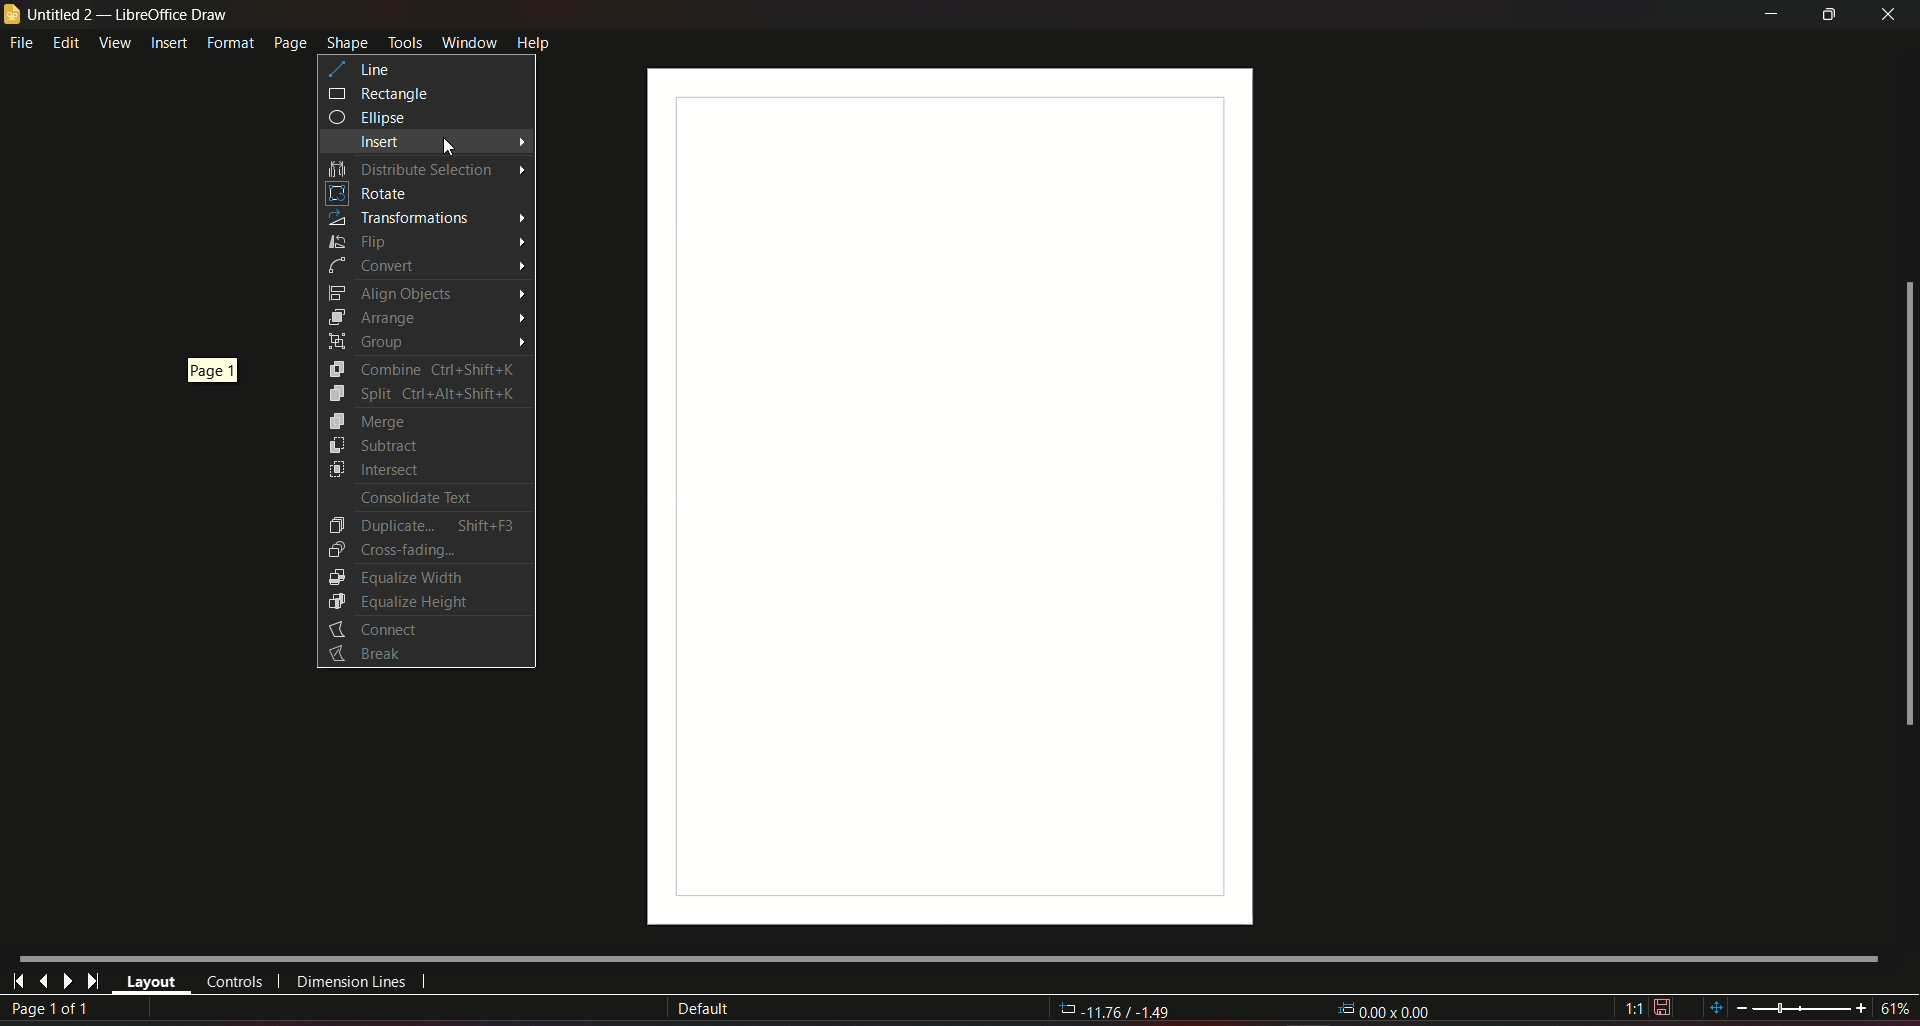 The height and width of the screenshot is (1026, 1920). What do you see at coordinates (422, 393) in the screenshot?
I see `Split` at bounding box center [422, 393].